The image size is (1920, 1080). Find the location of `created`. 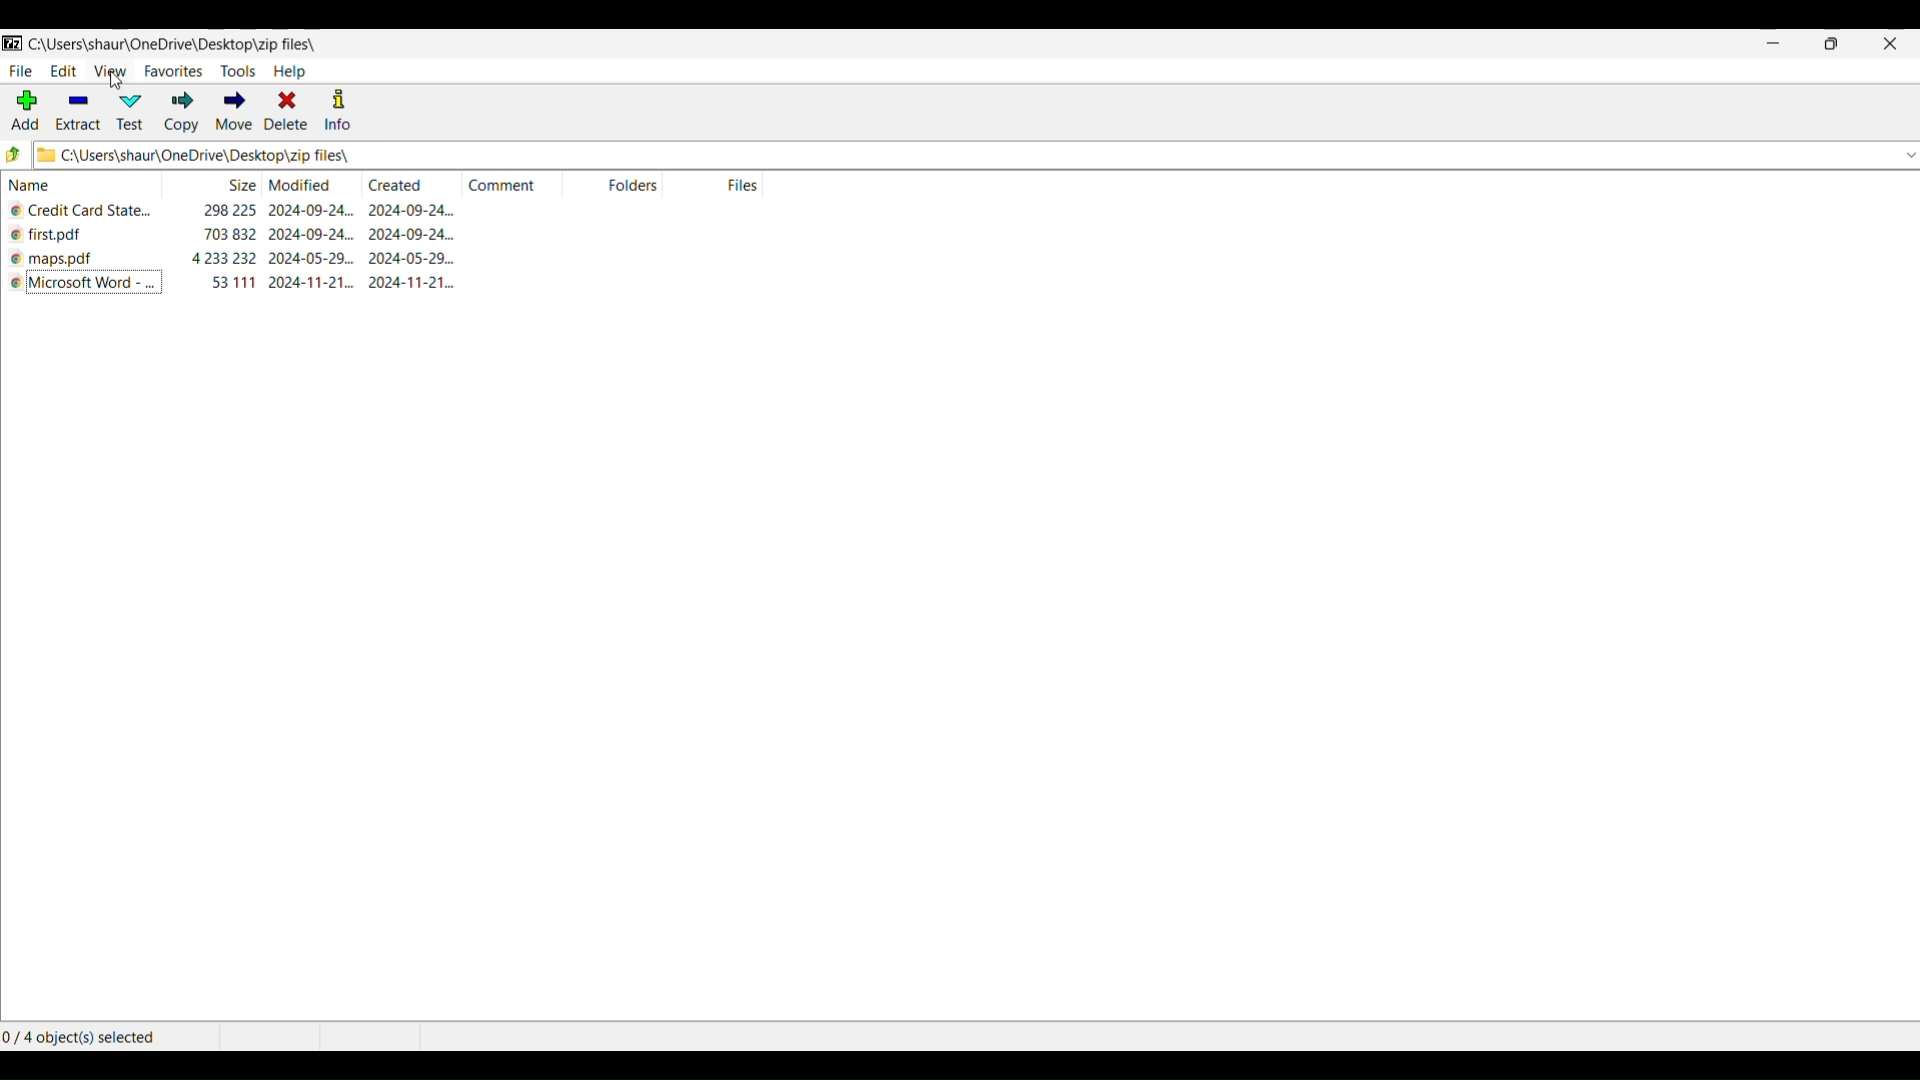

created is located at coordinates (395, 184).